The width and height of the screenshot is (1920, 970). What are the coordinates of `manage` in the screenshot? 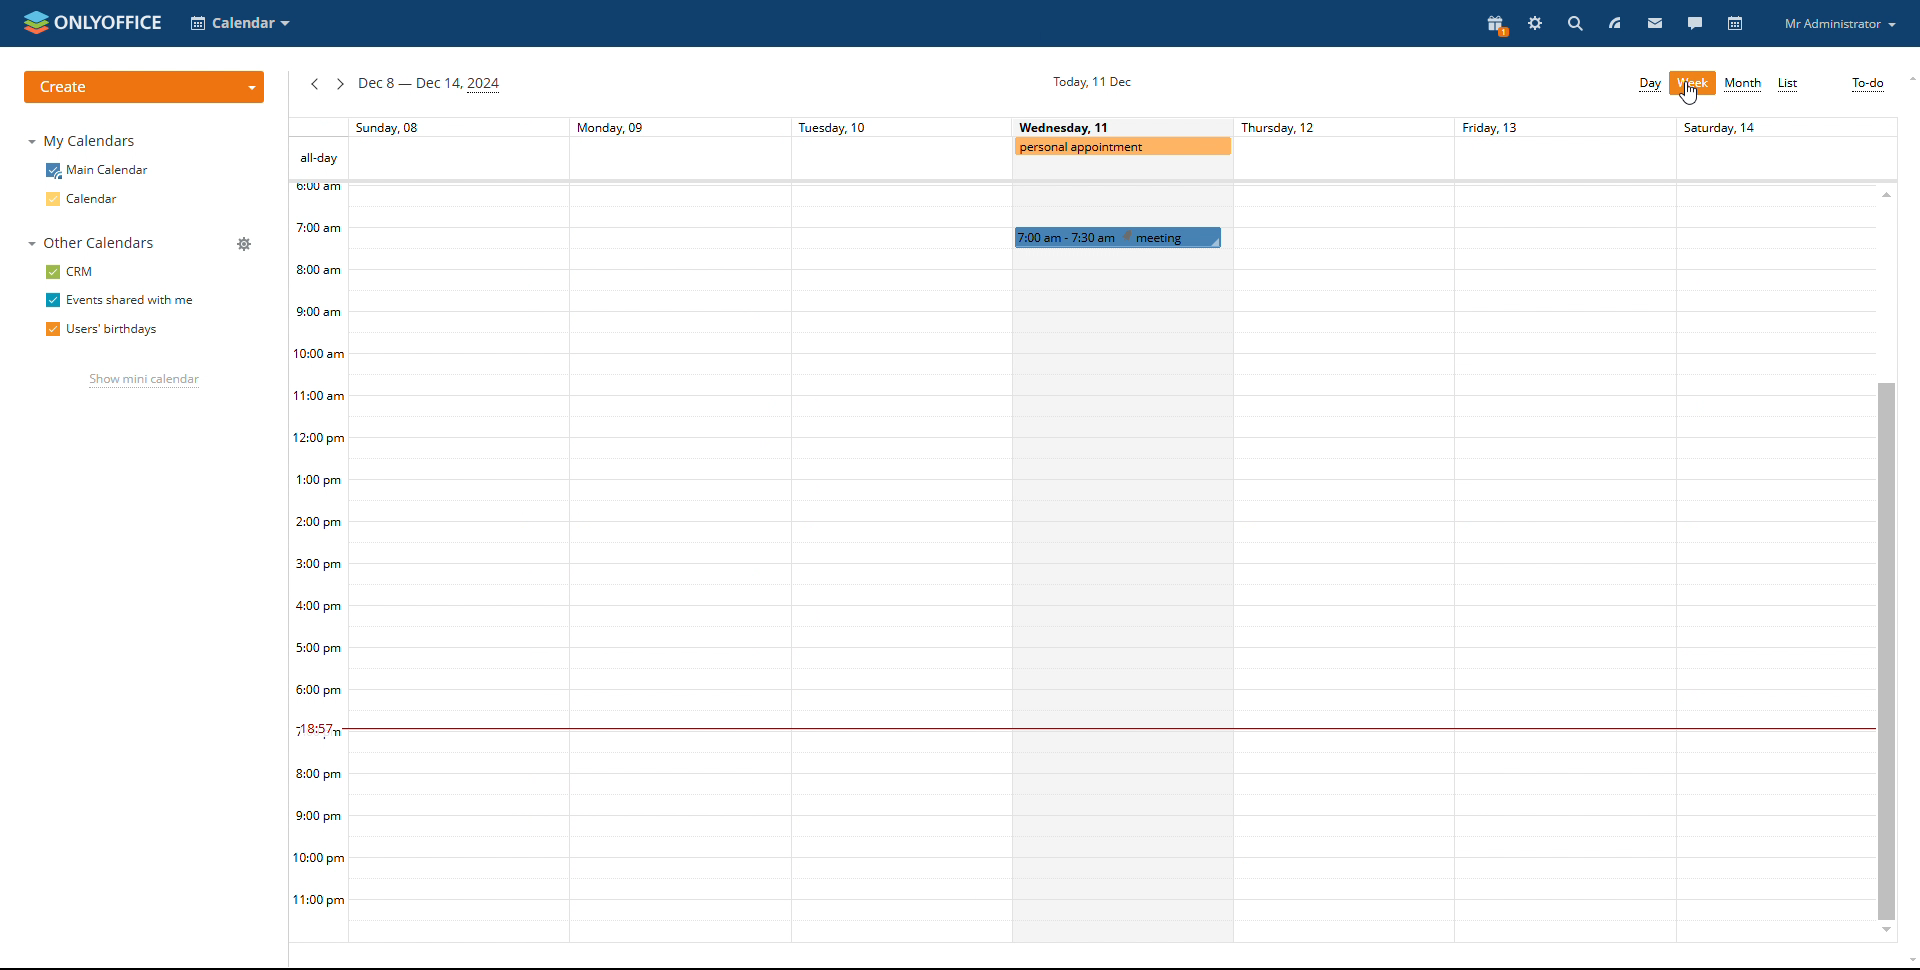 It's located at (245, 244).